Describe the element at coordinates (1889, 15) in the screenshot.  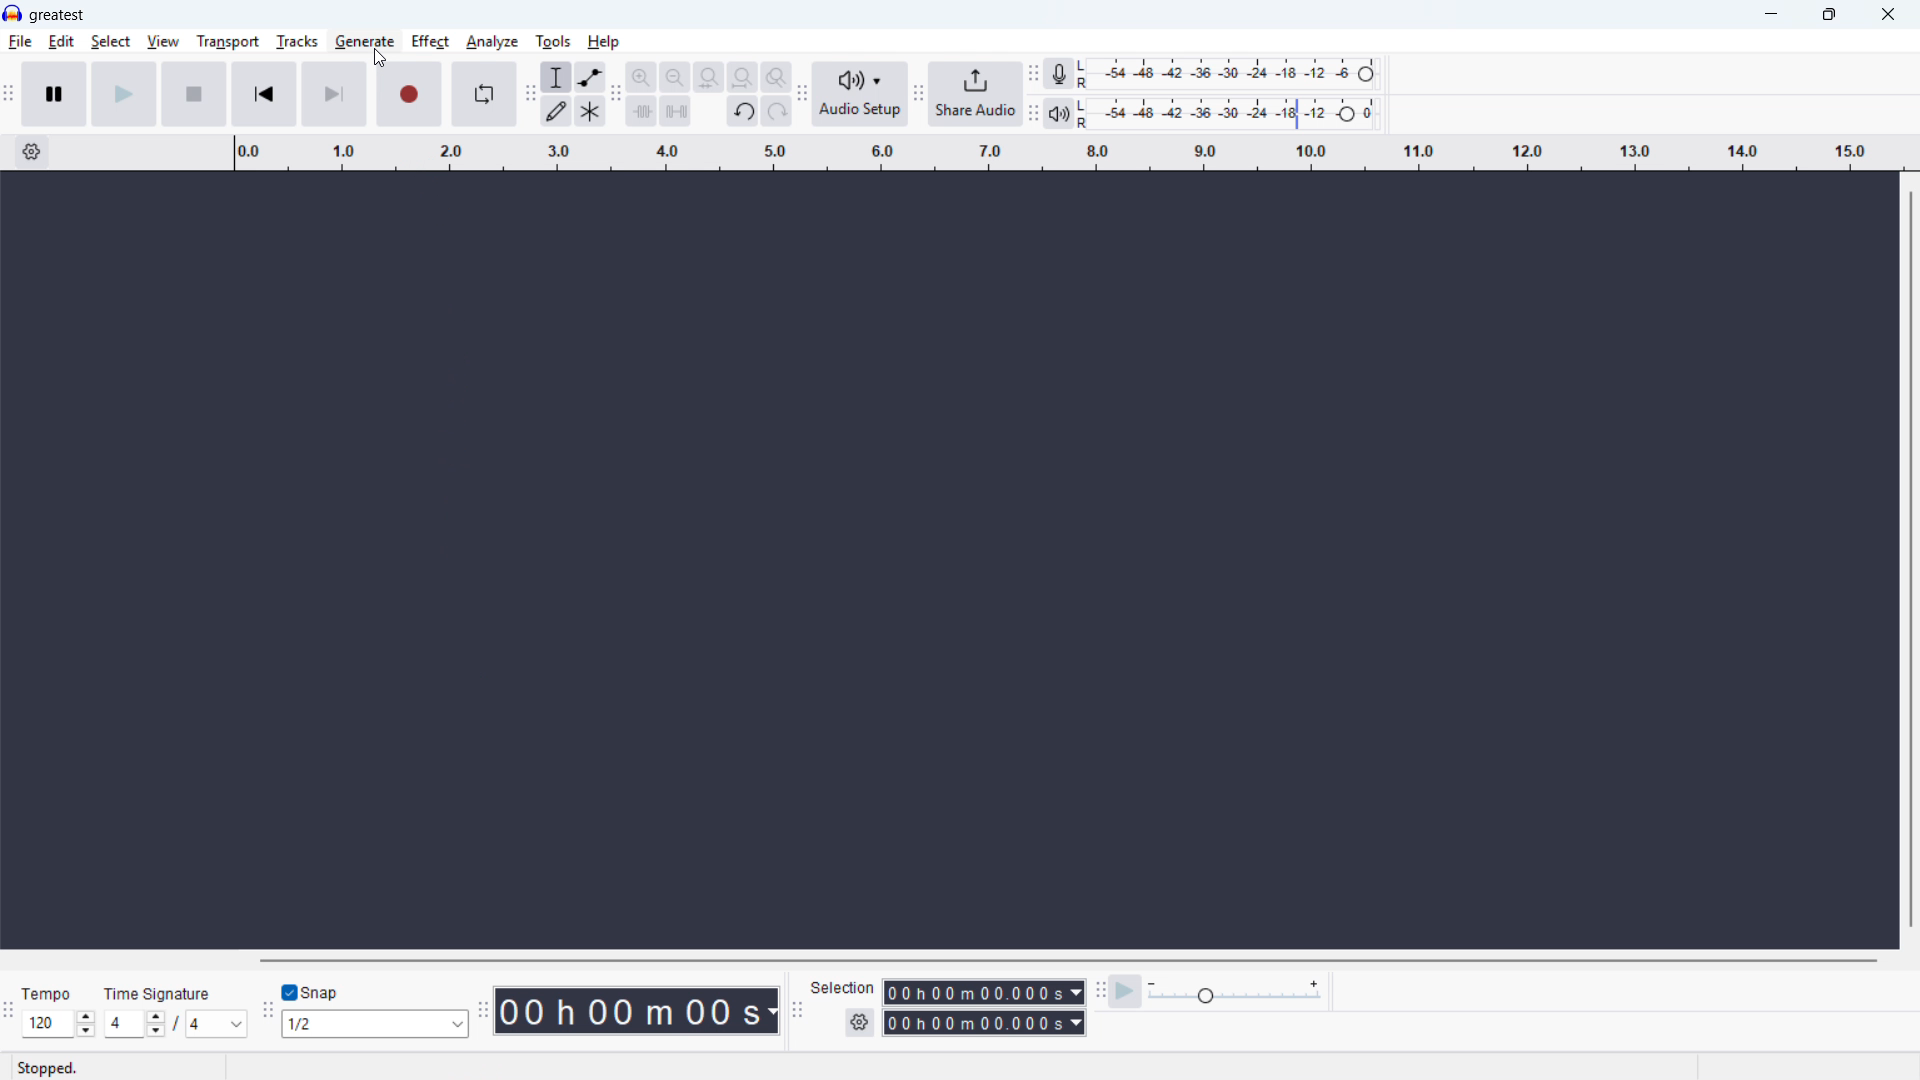
I see `close ` at that location.